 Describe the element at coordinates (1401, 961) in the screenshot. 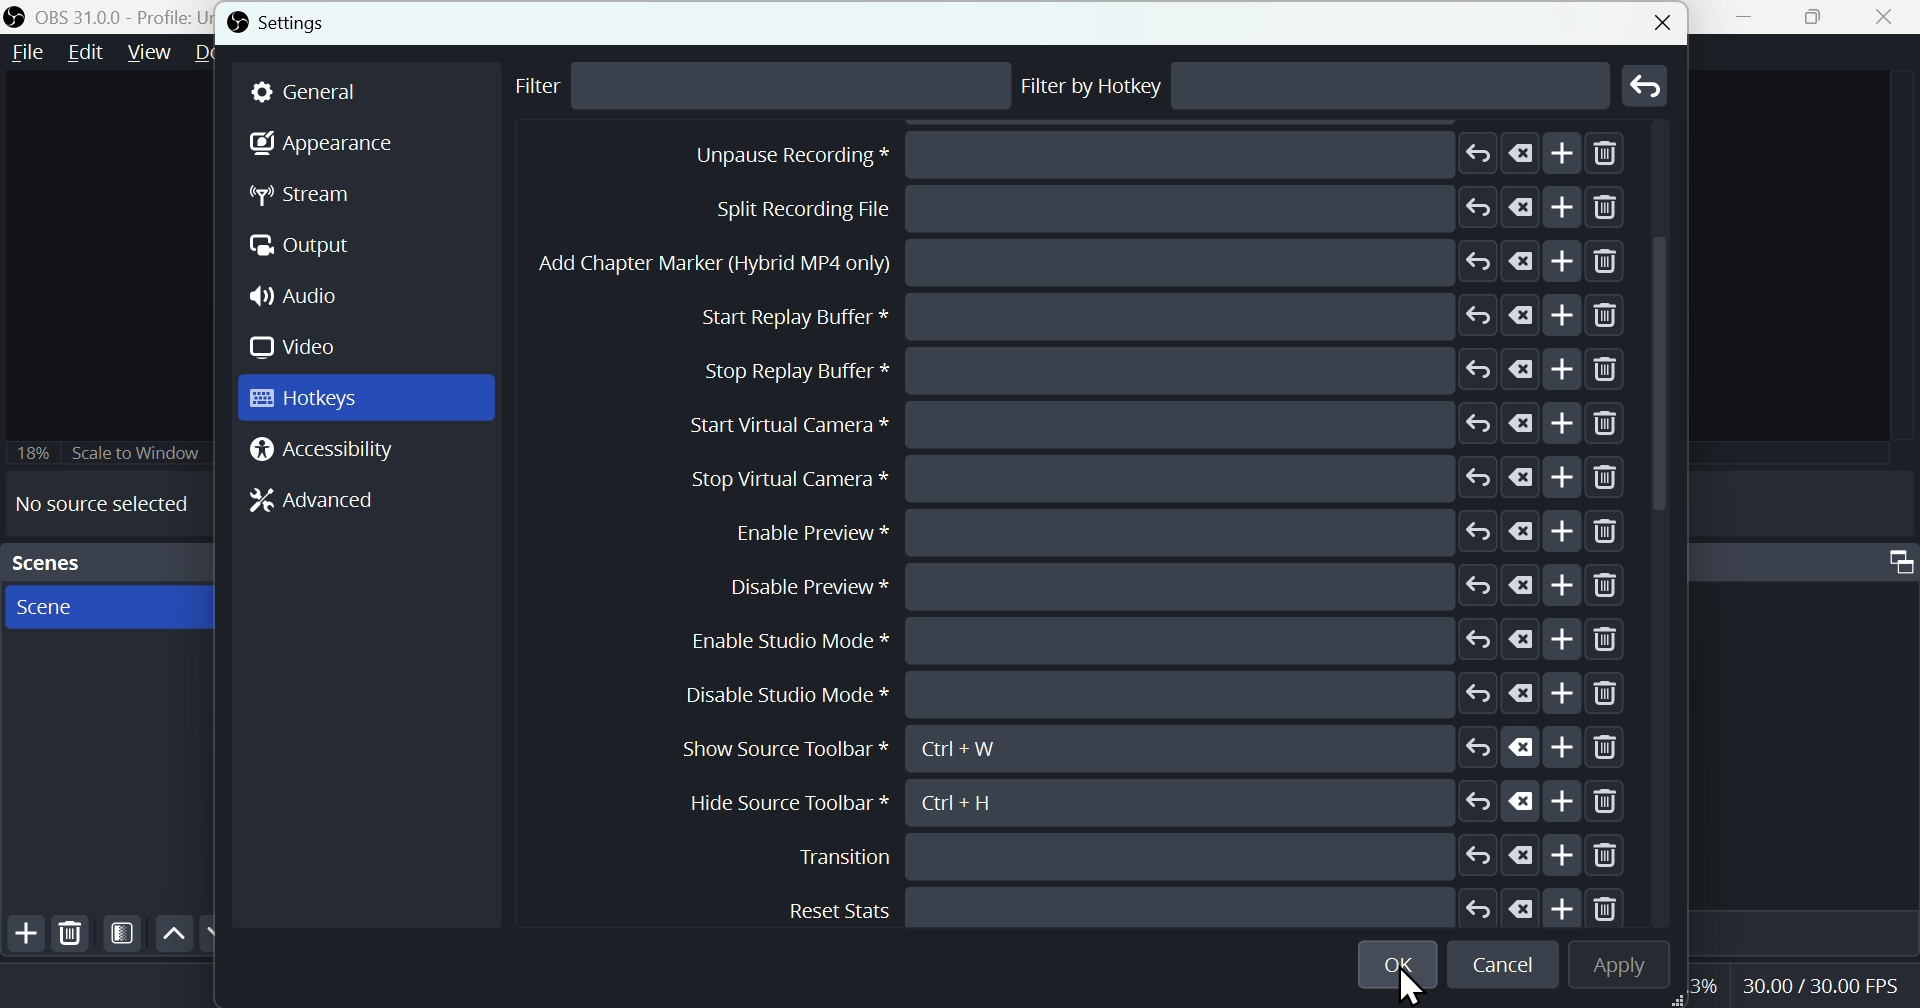

I see `OK` at that location.